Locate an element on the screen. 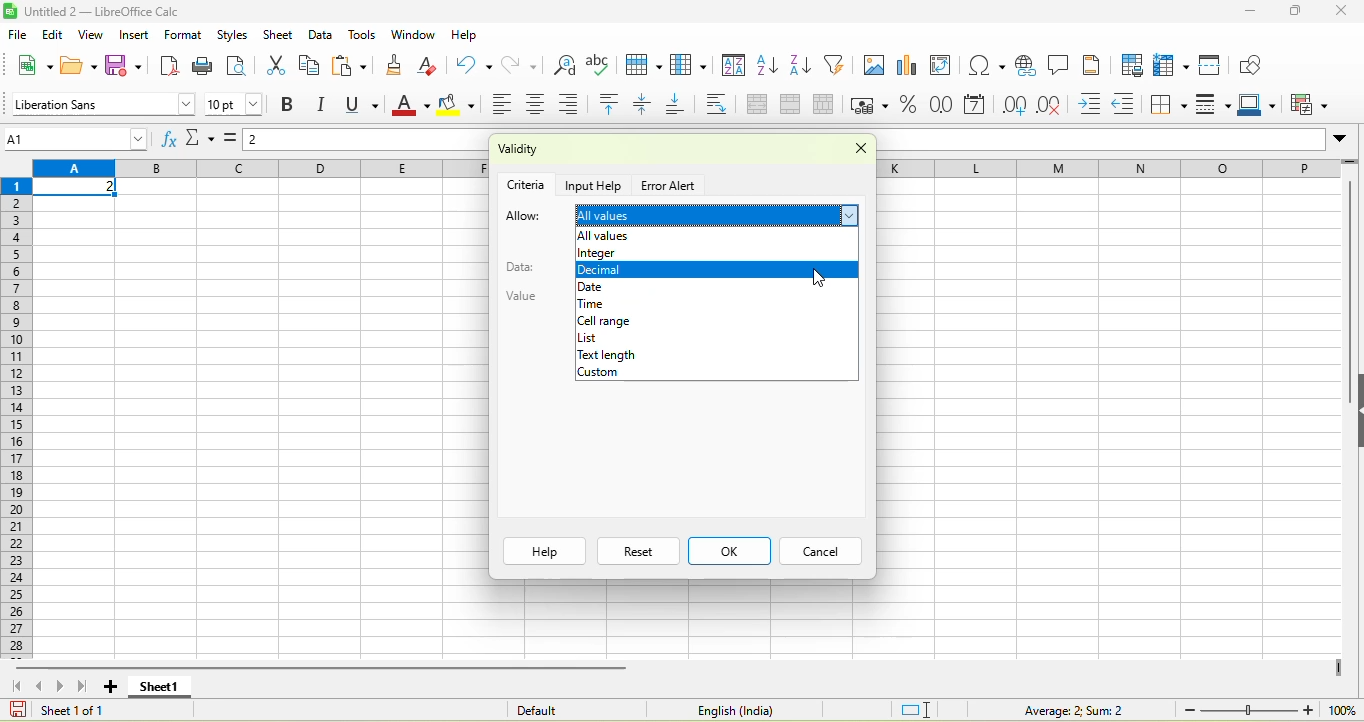 The image size is (1364, 722). save is located at coordinates (127, 66).